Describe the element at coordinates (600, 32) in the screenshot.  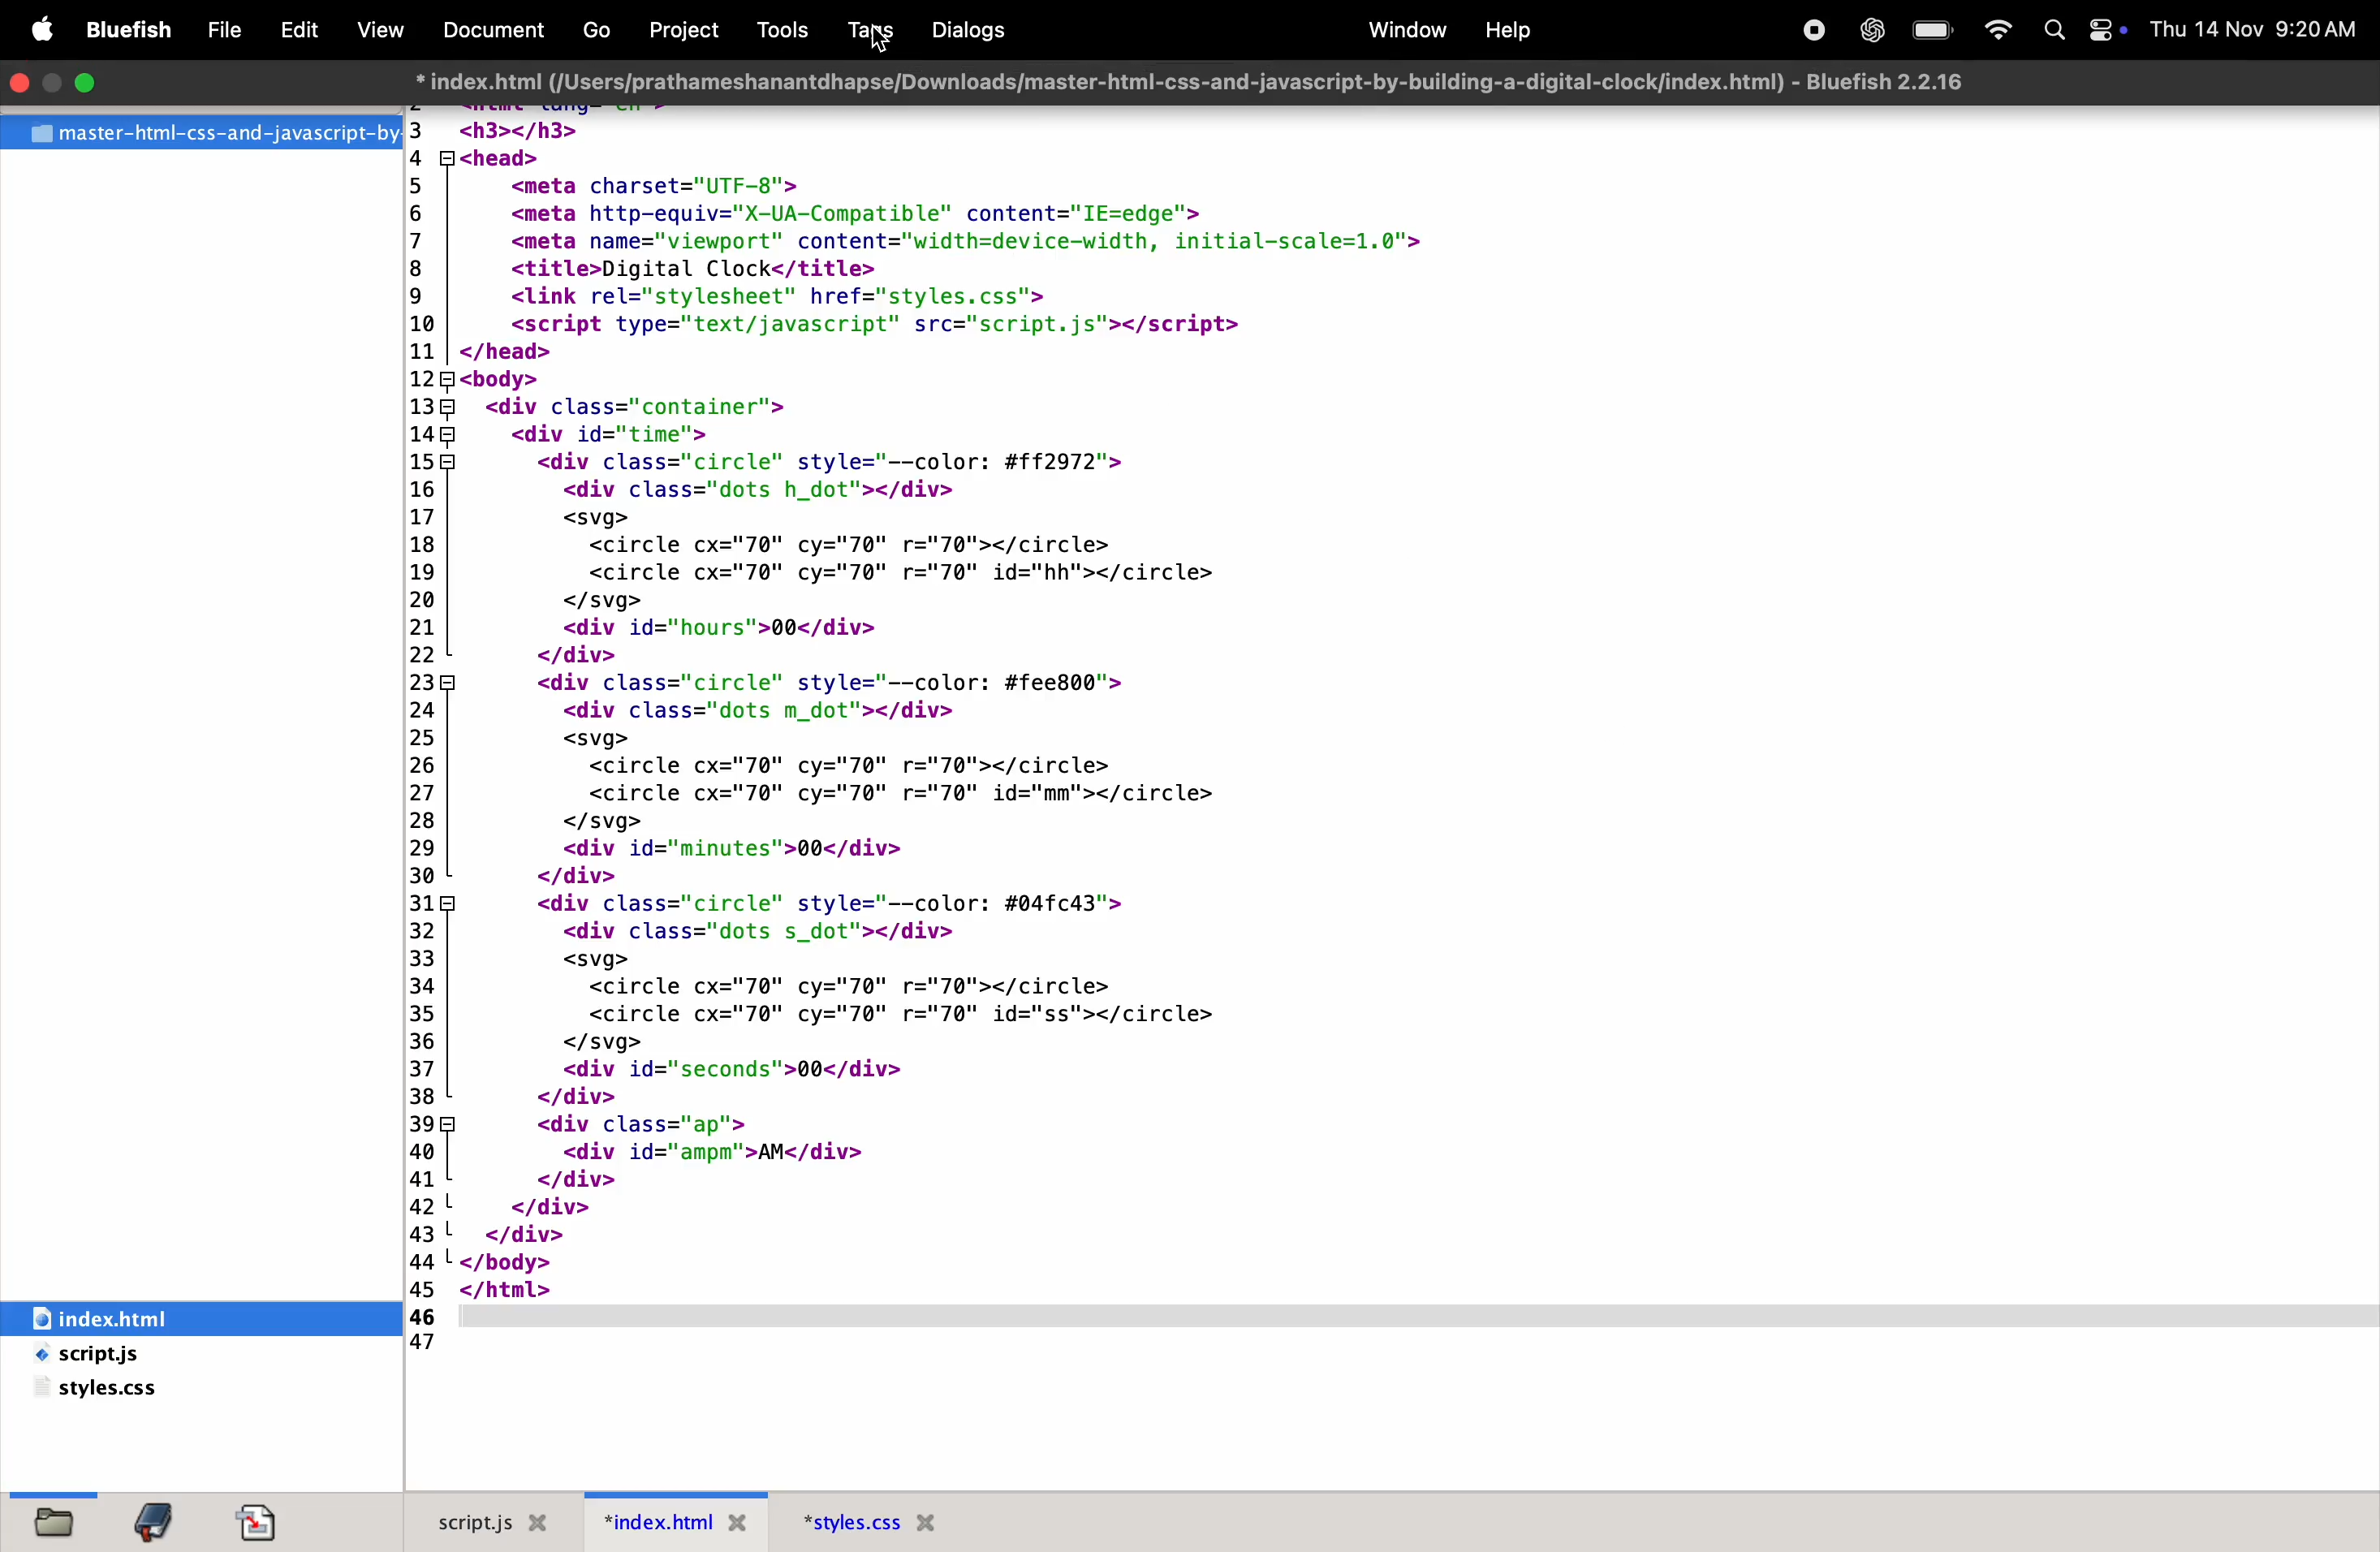
I see `Go` at that location.